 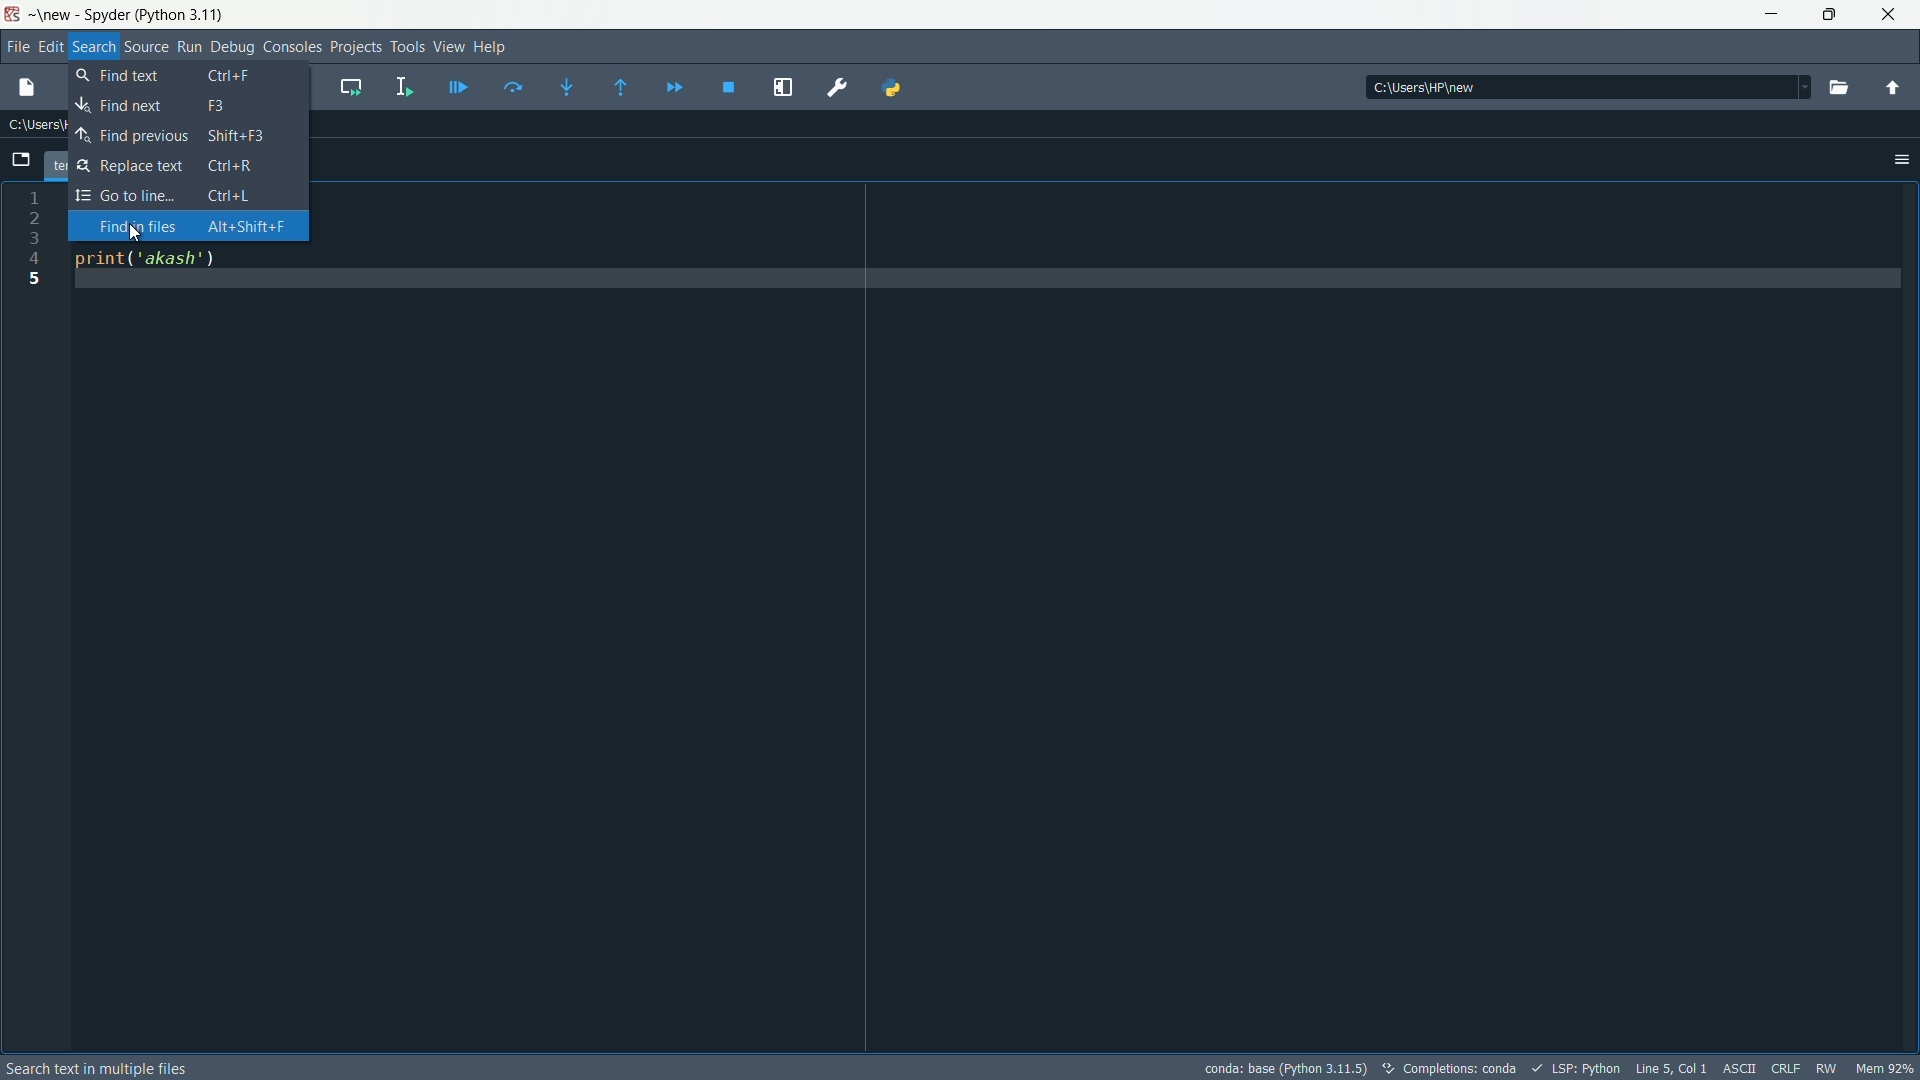 I want to click on find previous, so click(x=189, y=137).